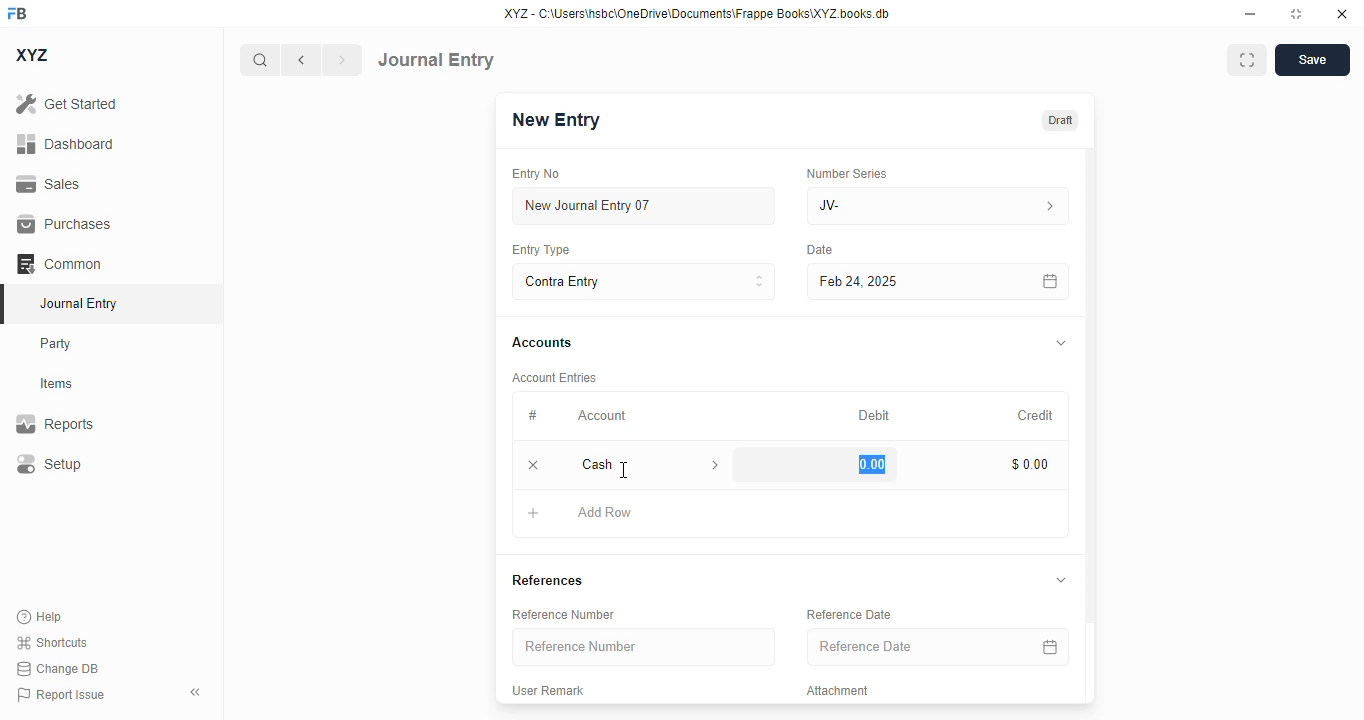  What do you see at coordinates (1247, 60) in the screenshot?
I see `maximise window` at bounding box center [1247, 60].